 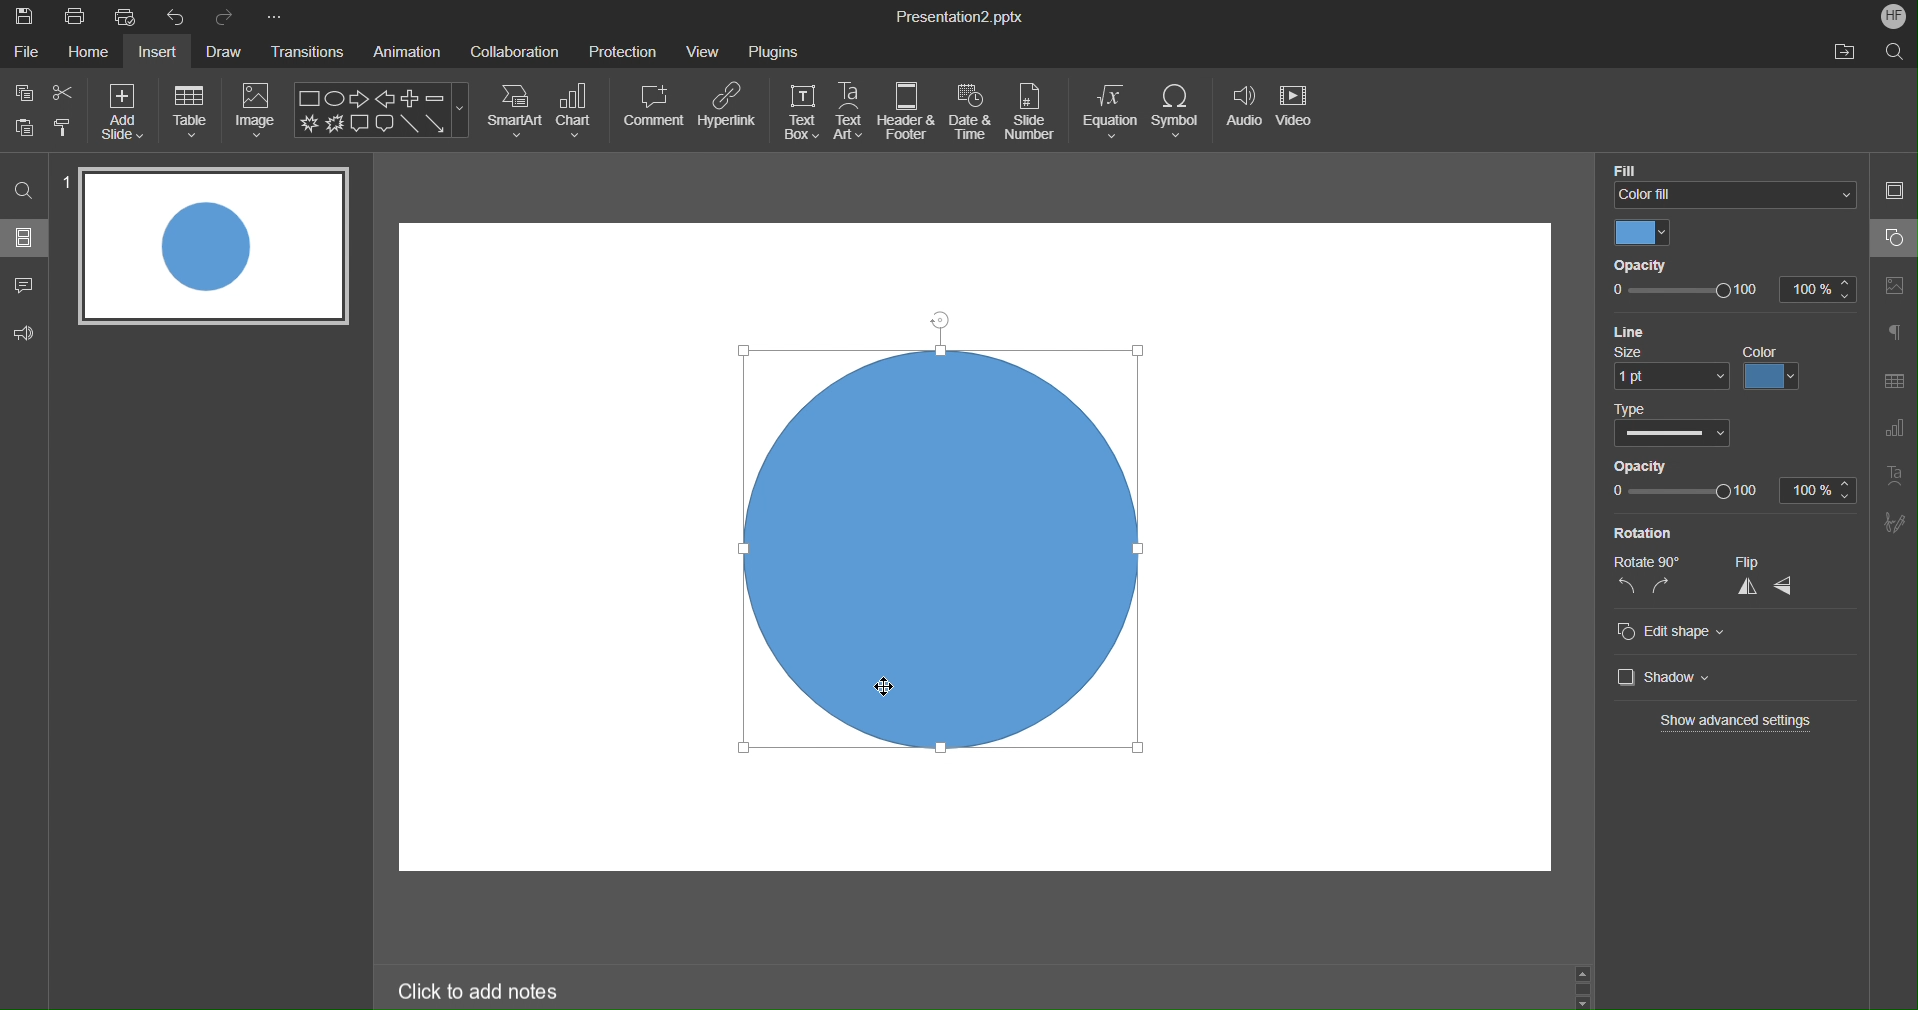 What do you see at coordinates (483, 992) in the screenshot?
I see `Click to add notes` at bounding box center [483, 992].